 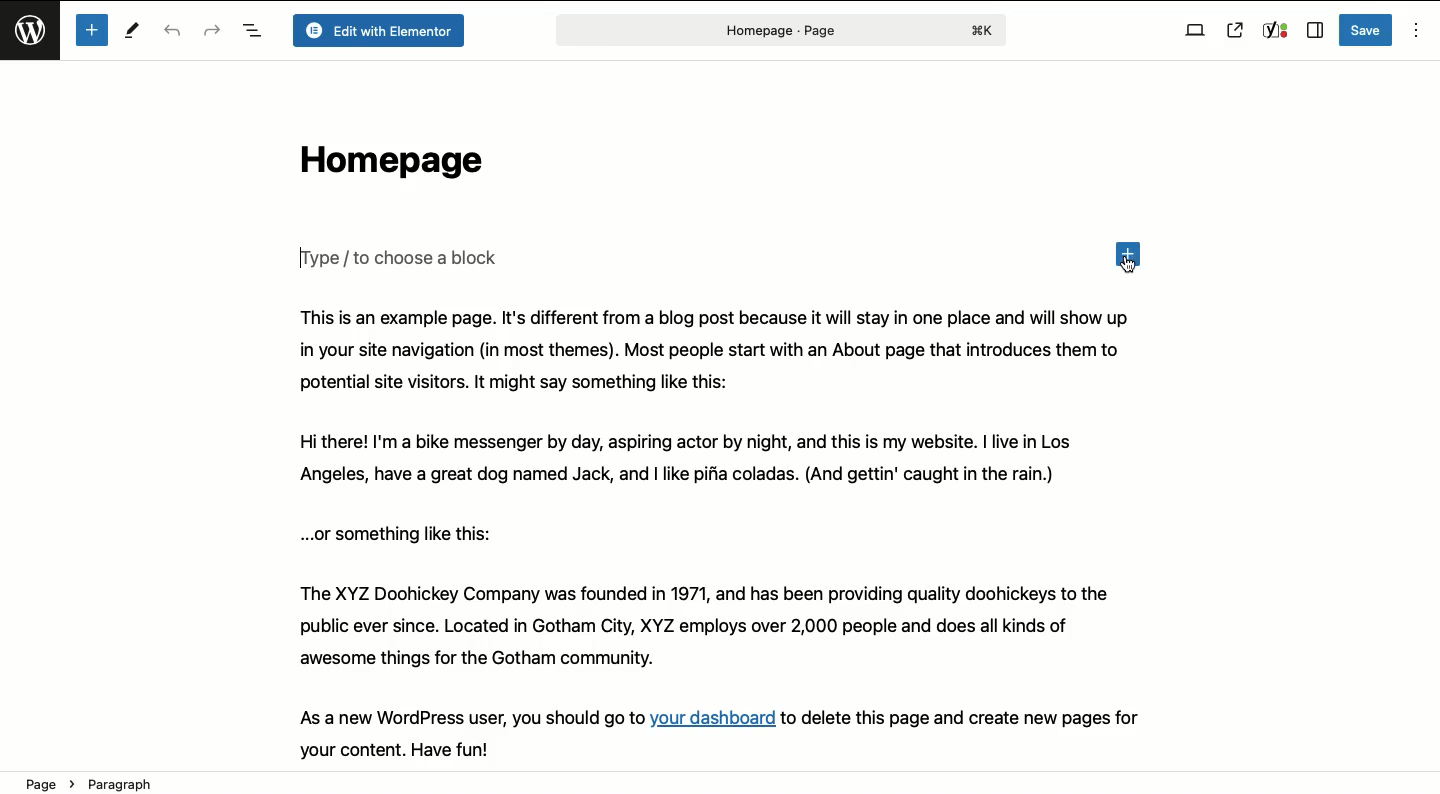 I want to click on Cursor, so click(x=1128, y=269).